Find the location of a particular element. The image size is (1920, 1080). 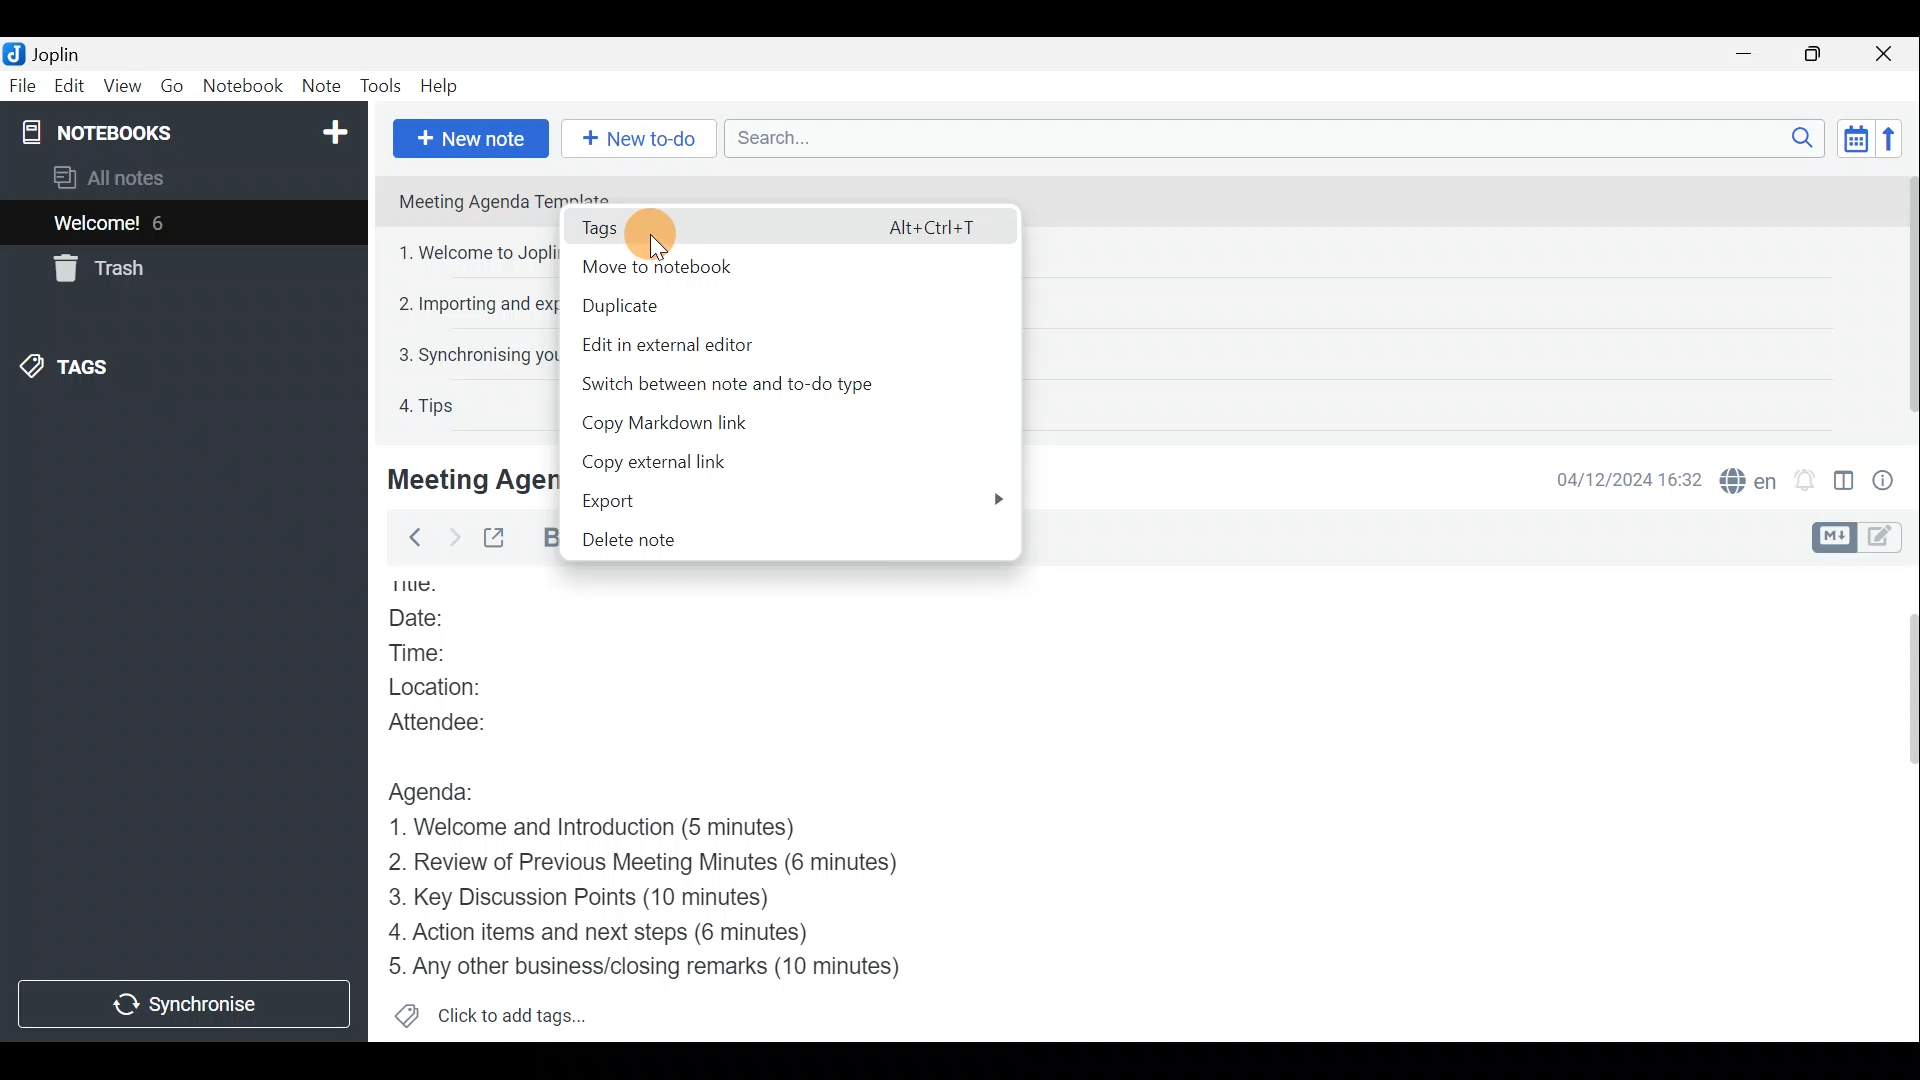

1. Welcome and Introduction (5 minutes) is located at coordinates (625, 829).